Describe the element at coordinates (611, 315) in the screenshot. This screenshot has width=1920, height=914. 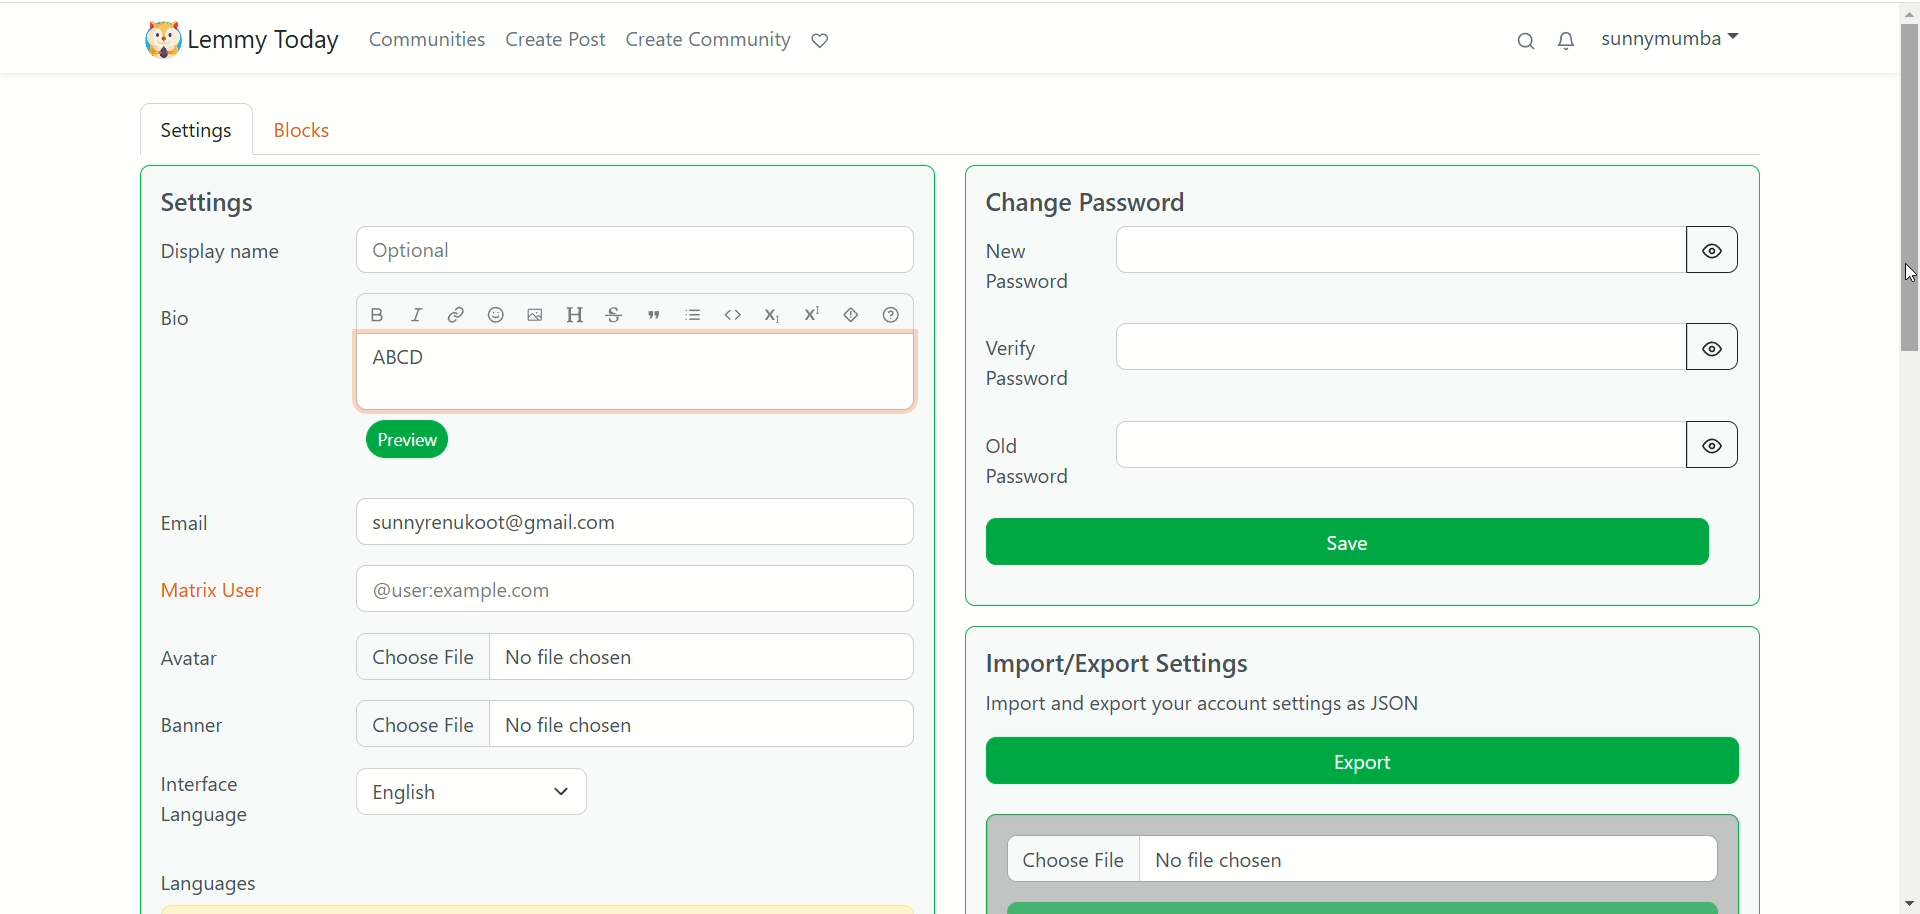
I see `strikethrough` at that location.